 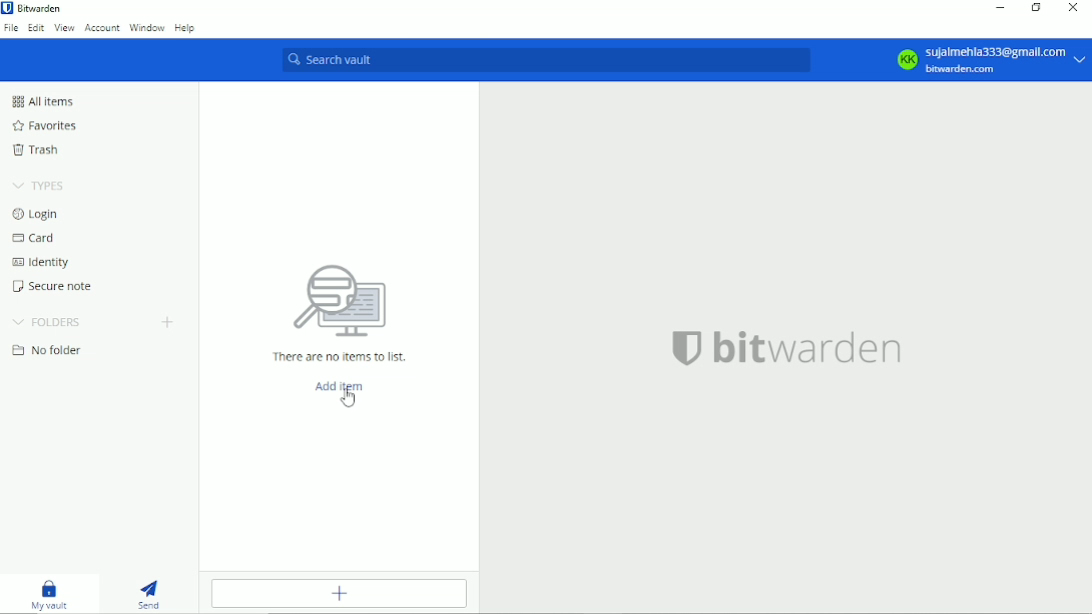 I want to click on Restore down, so click(x=1036, y=9).